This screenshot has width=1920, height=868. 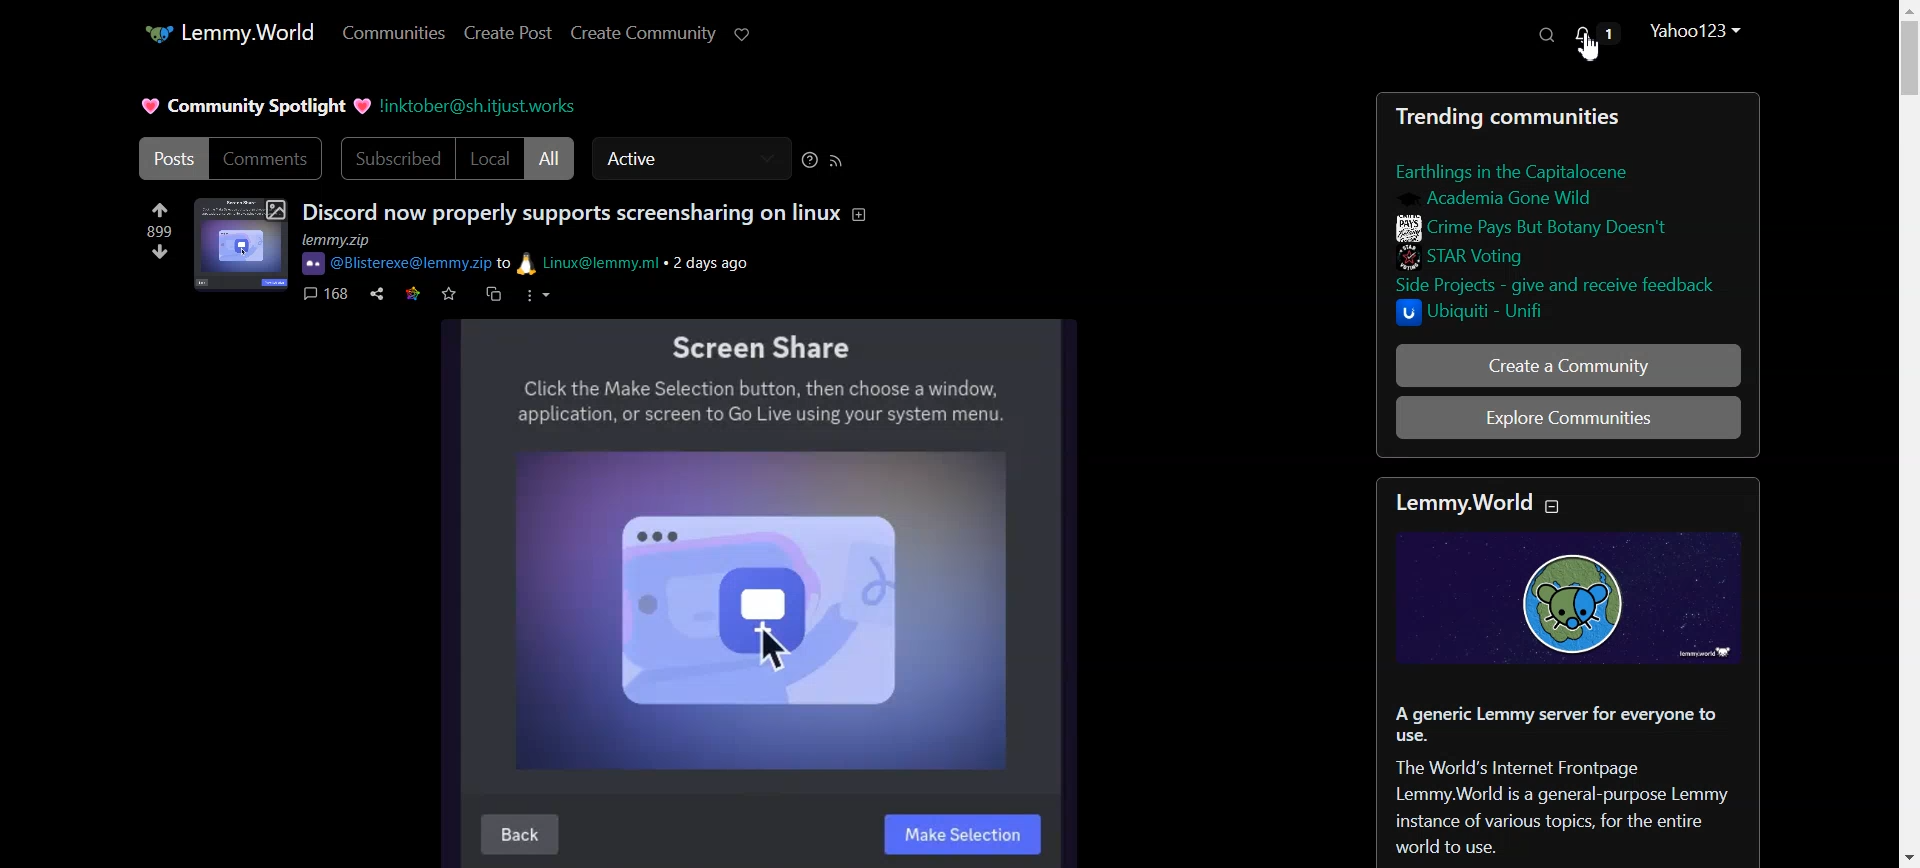 What do you see at coordinates (644, 32) in the screenshot?
I see `Create Community ` at bounding box center [644, 32].